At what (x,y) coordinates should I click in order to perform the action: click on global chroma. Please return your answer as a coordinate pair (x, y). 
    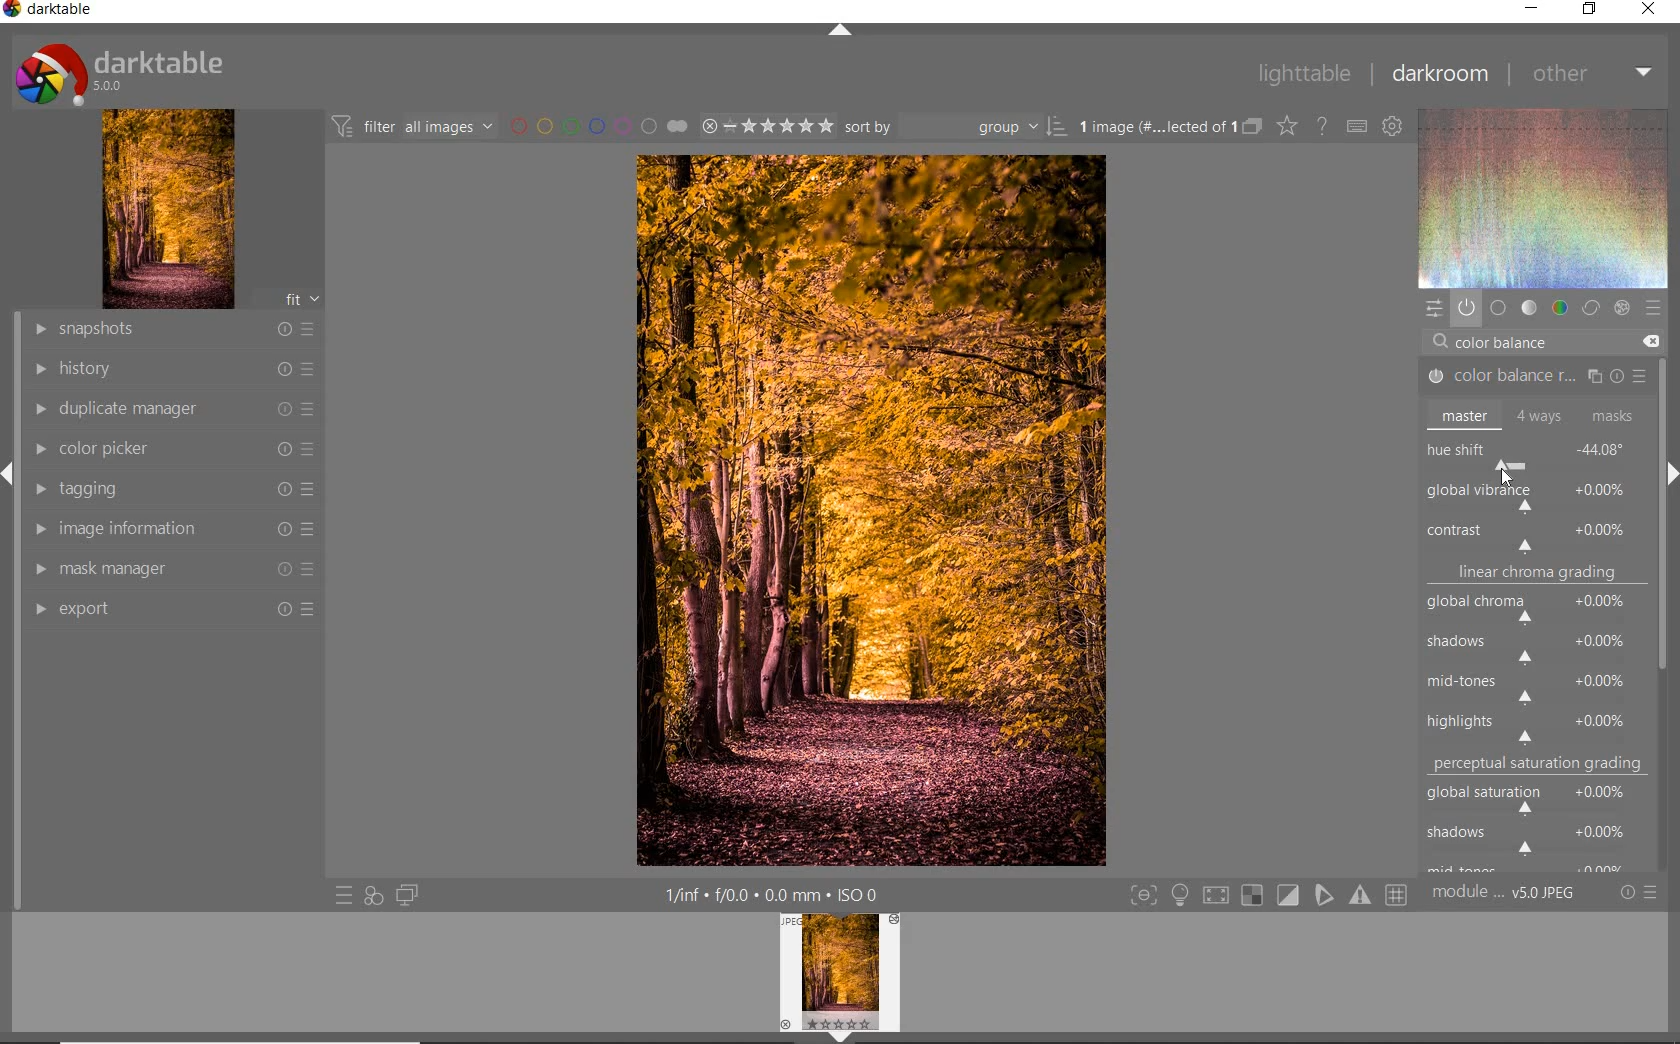
    Looking at the image, I should click on (1538, 611).